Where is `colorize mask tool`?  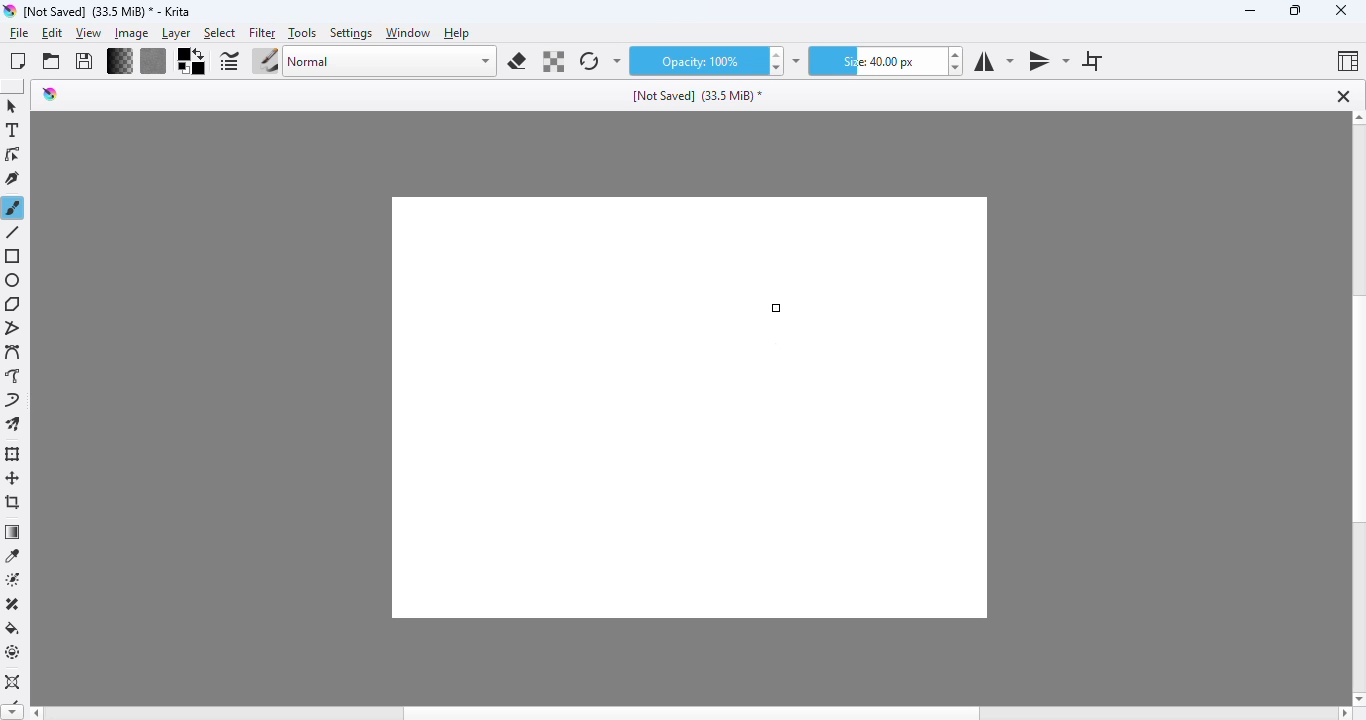 colorize mask tool is located at coordinates (15, 580).